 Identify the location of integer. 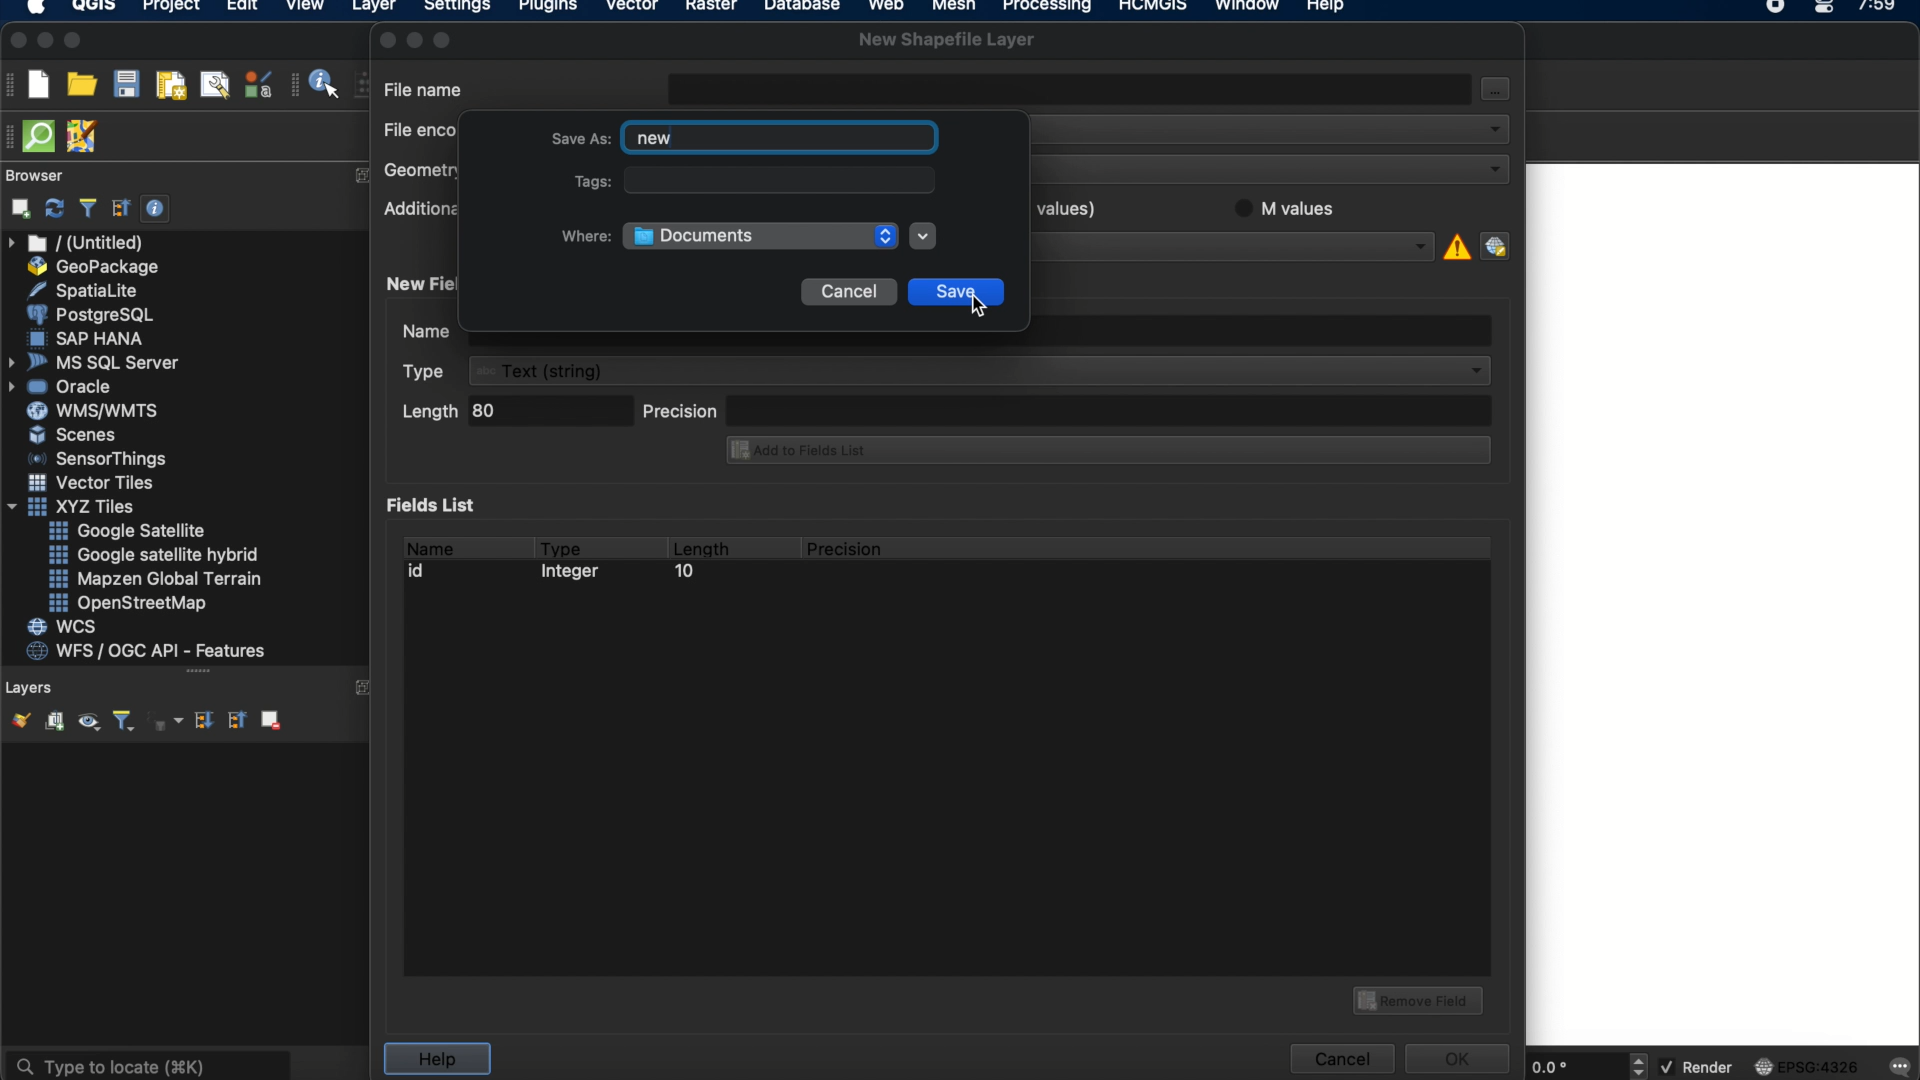
(575, 574).